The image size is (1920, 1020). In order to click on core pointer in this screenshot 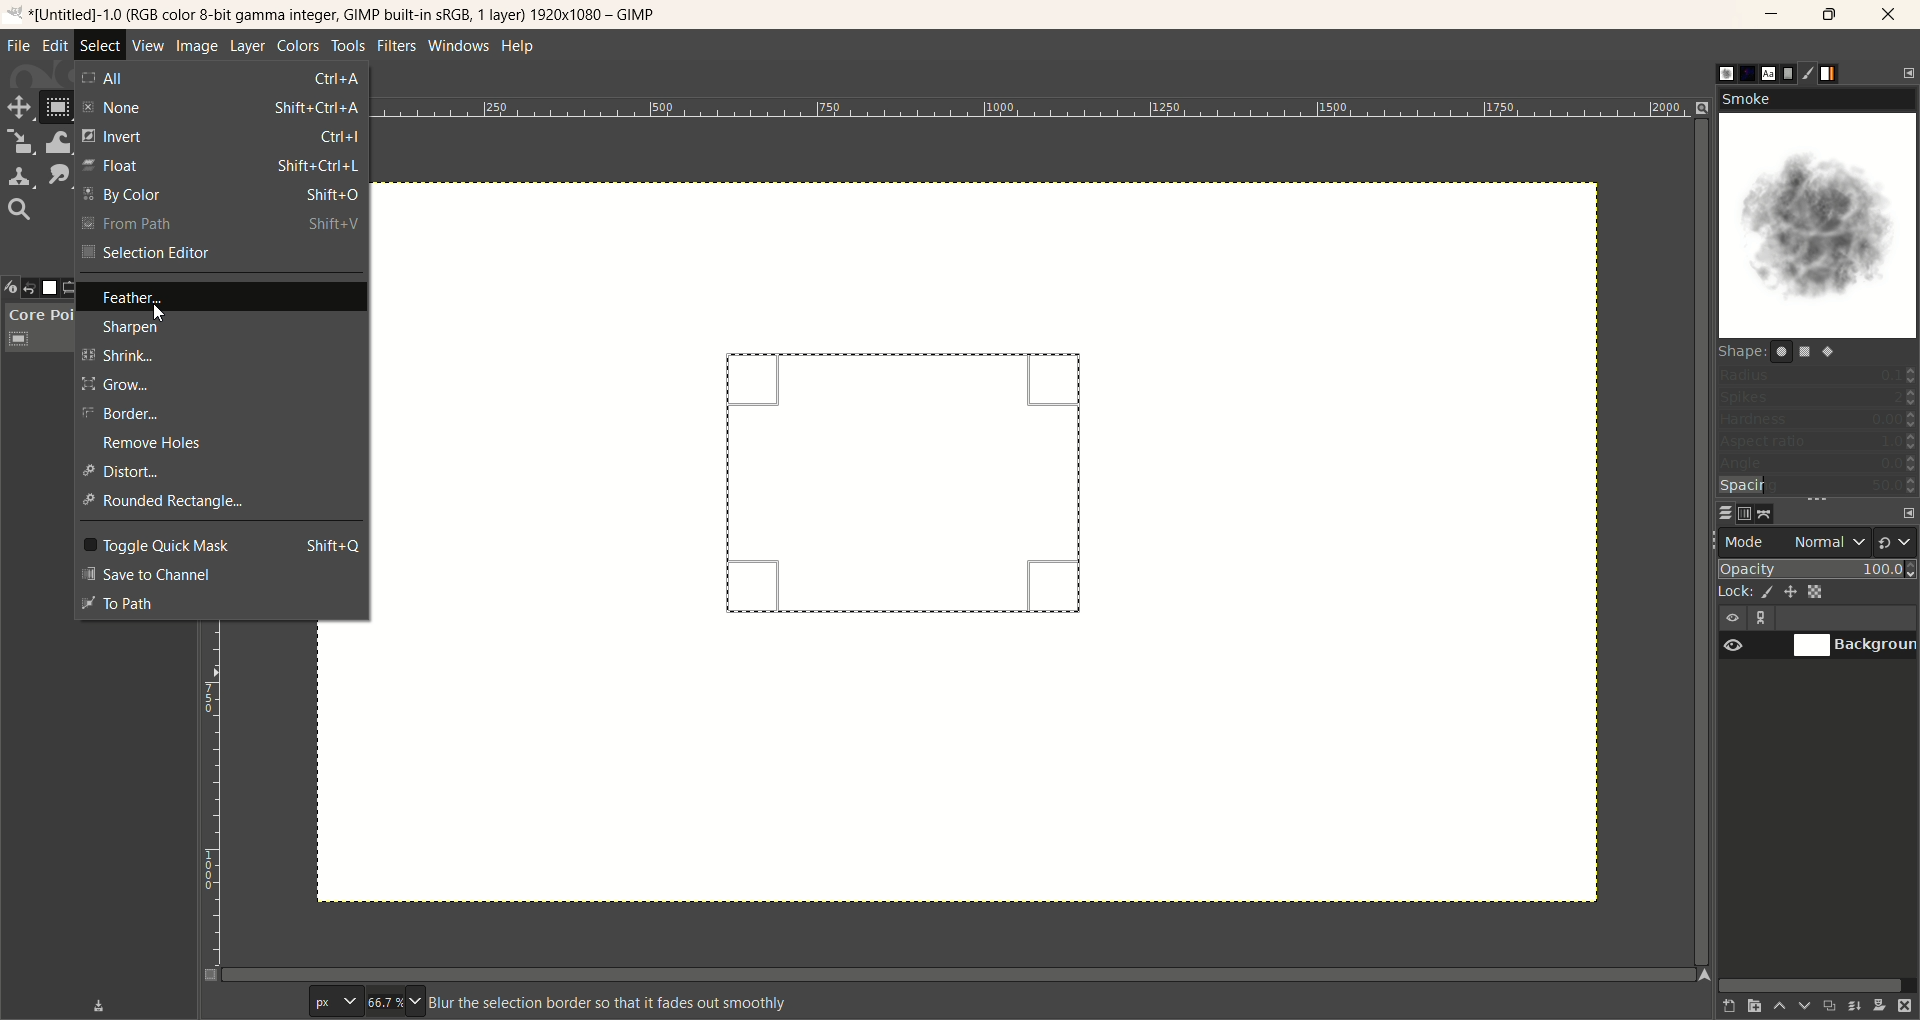, I will do `click(34, 331)`.